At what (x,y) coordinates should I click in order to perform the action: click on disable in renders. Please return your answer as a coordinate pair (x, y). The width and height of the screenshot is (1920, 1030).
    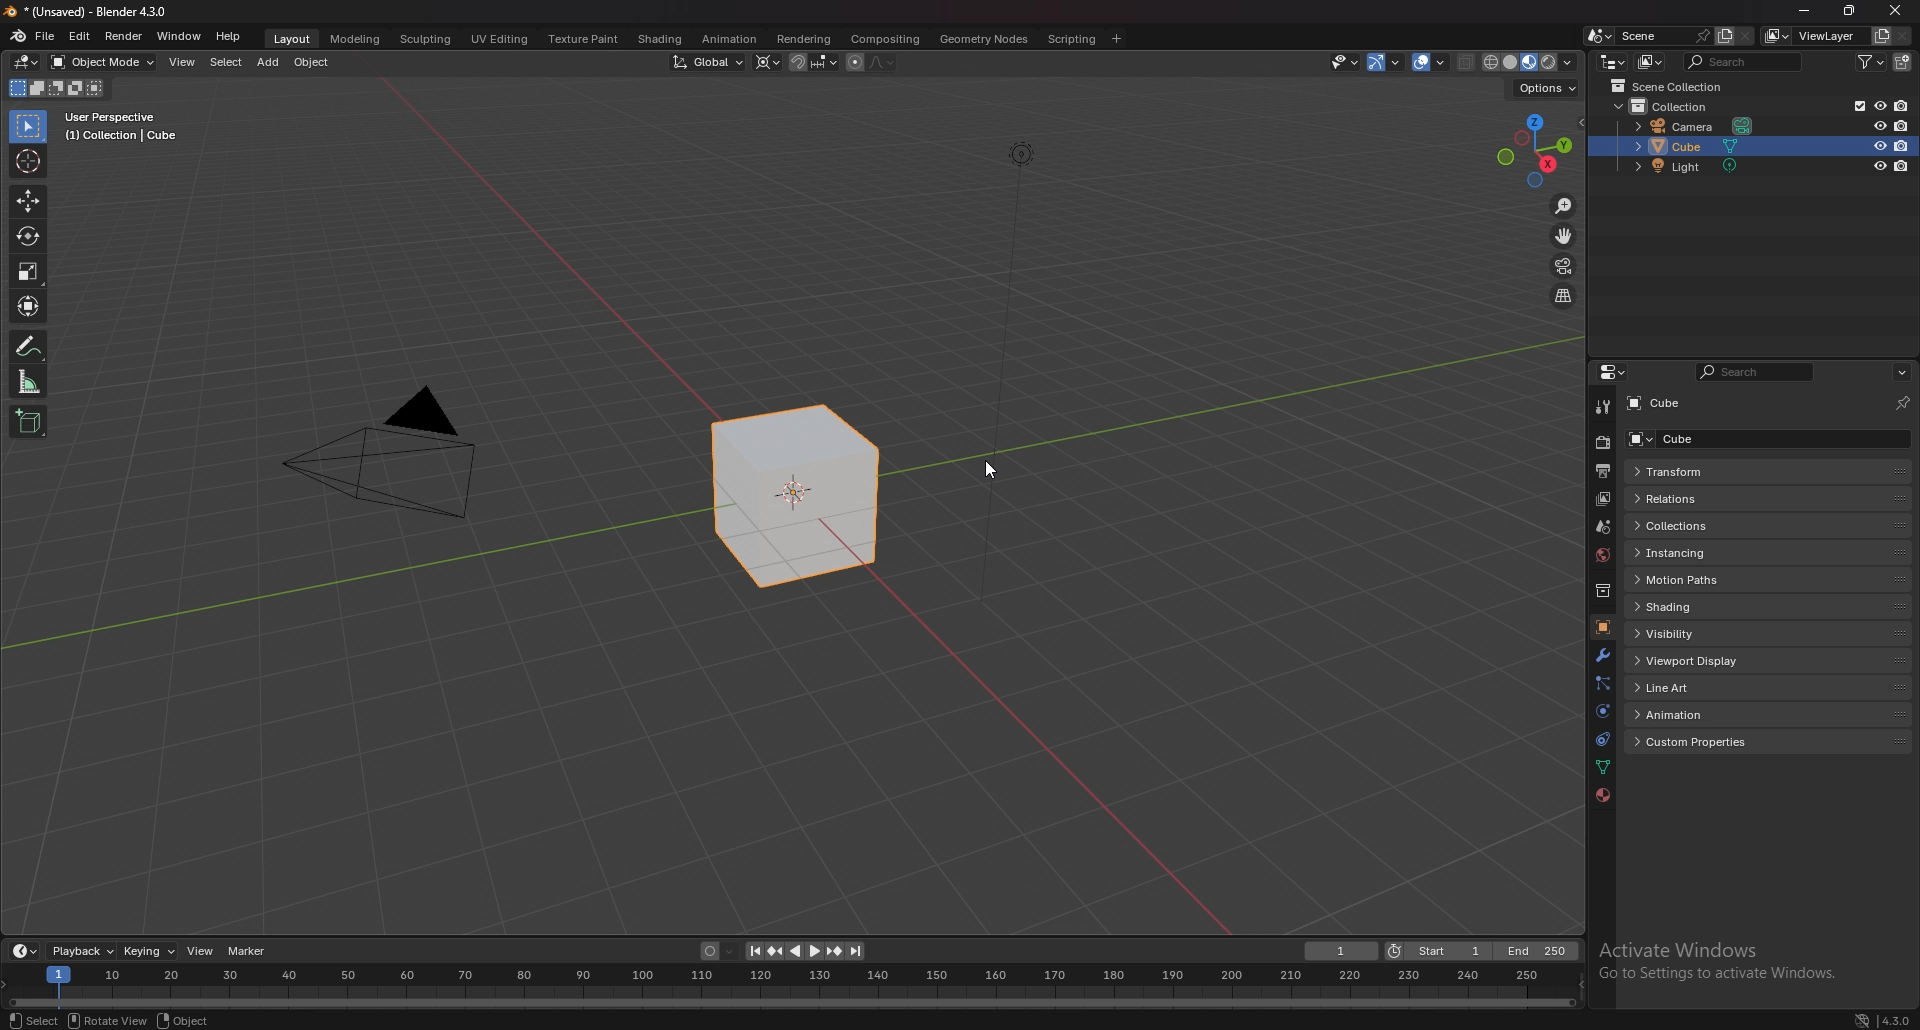
    Looking at the image, I should click on (1902, 105).